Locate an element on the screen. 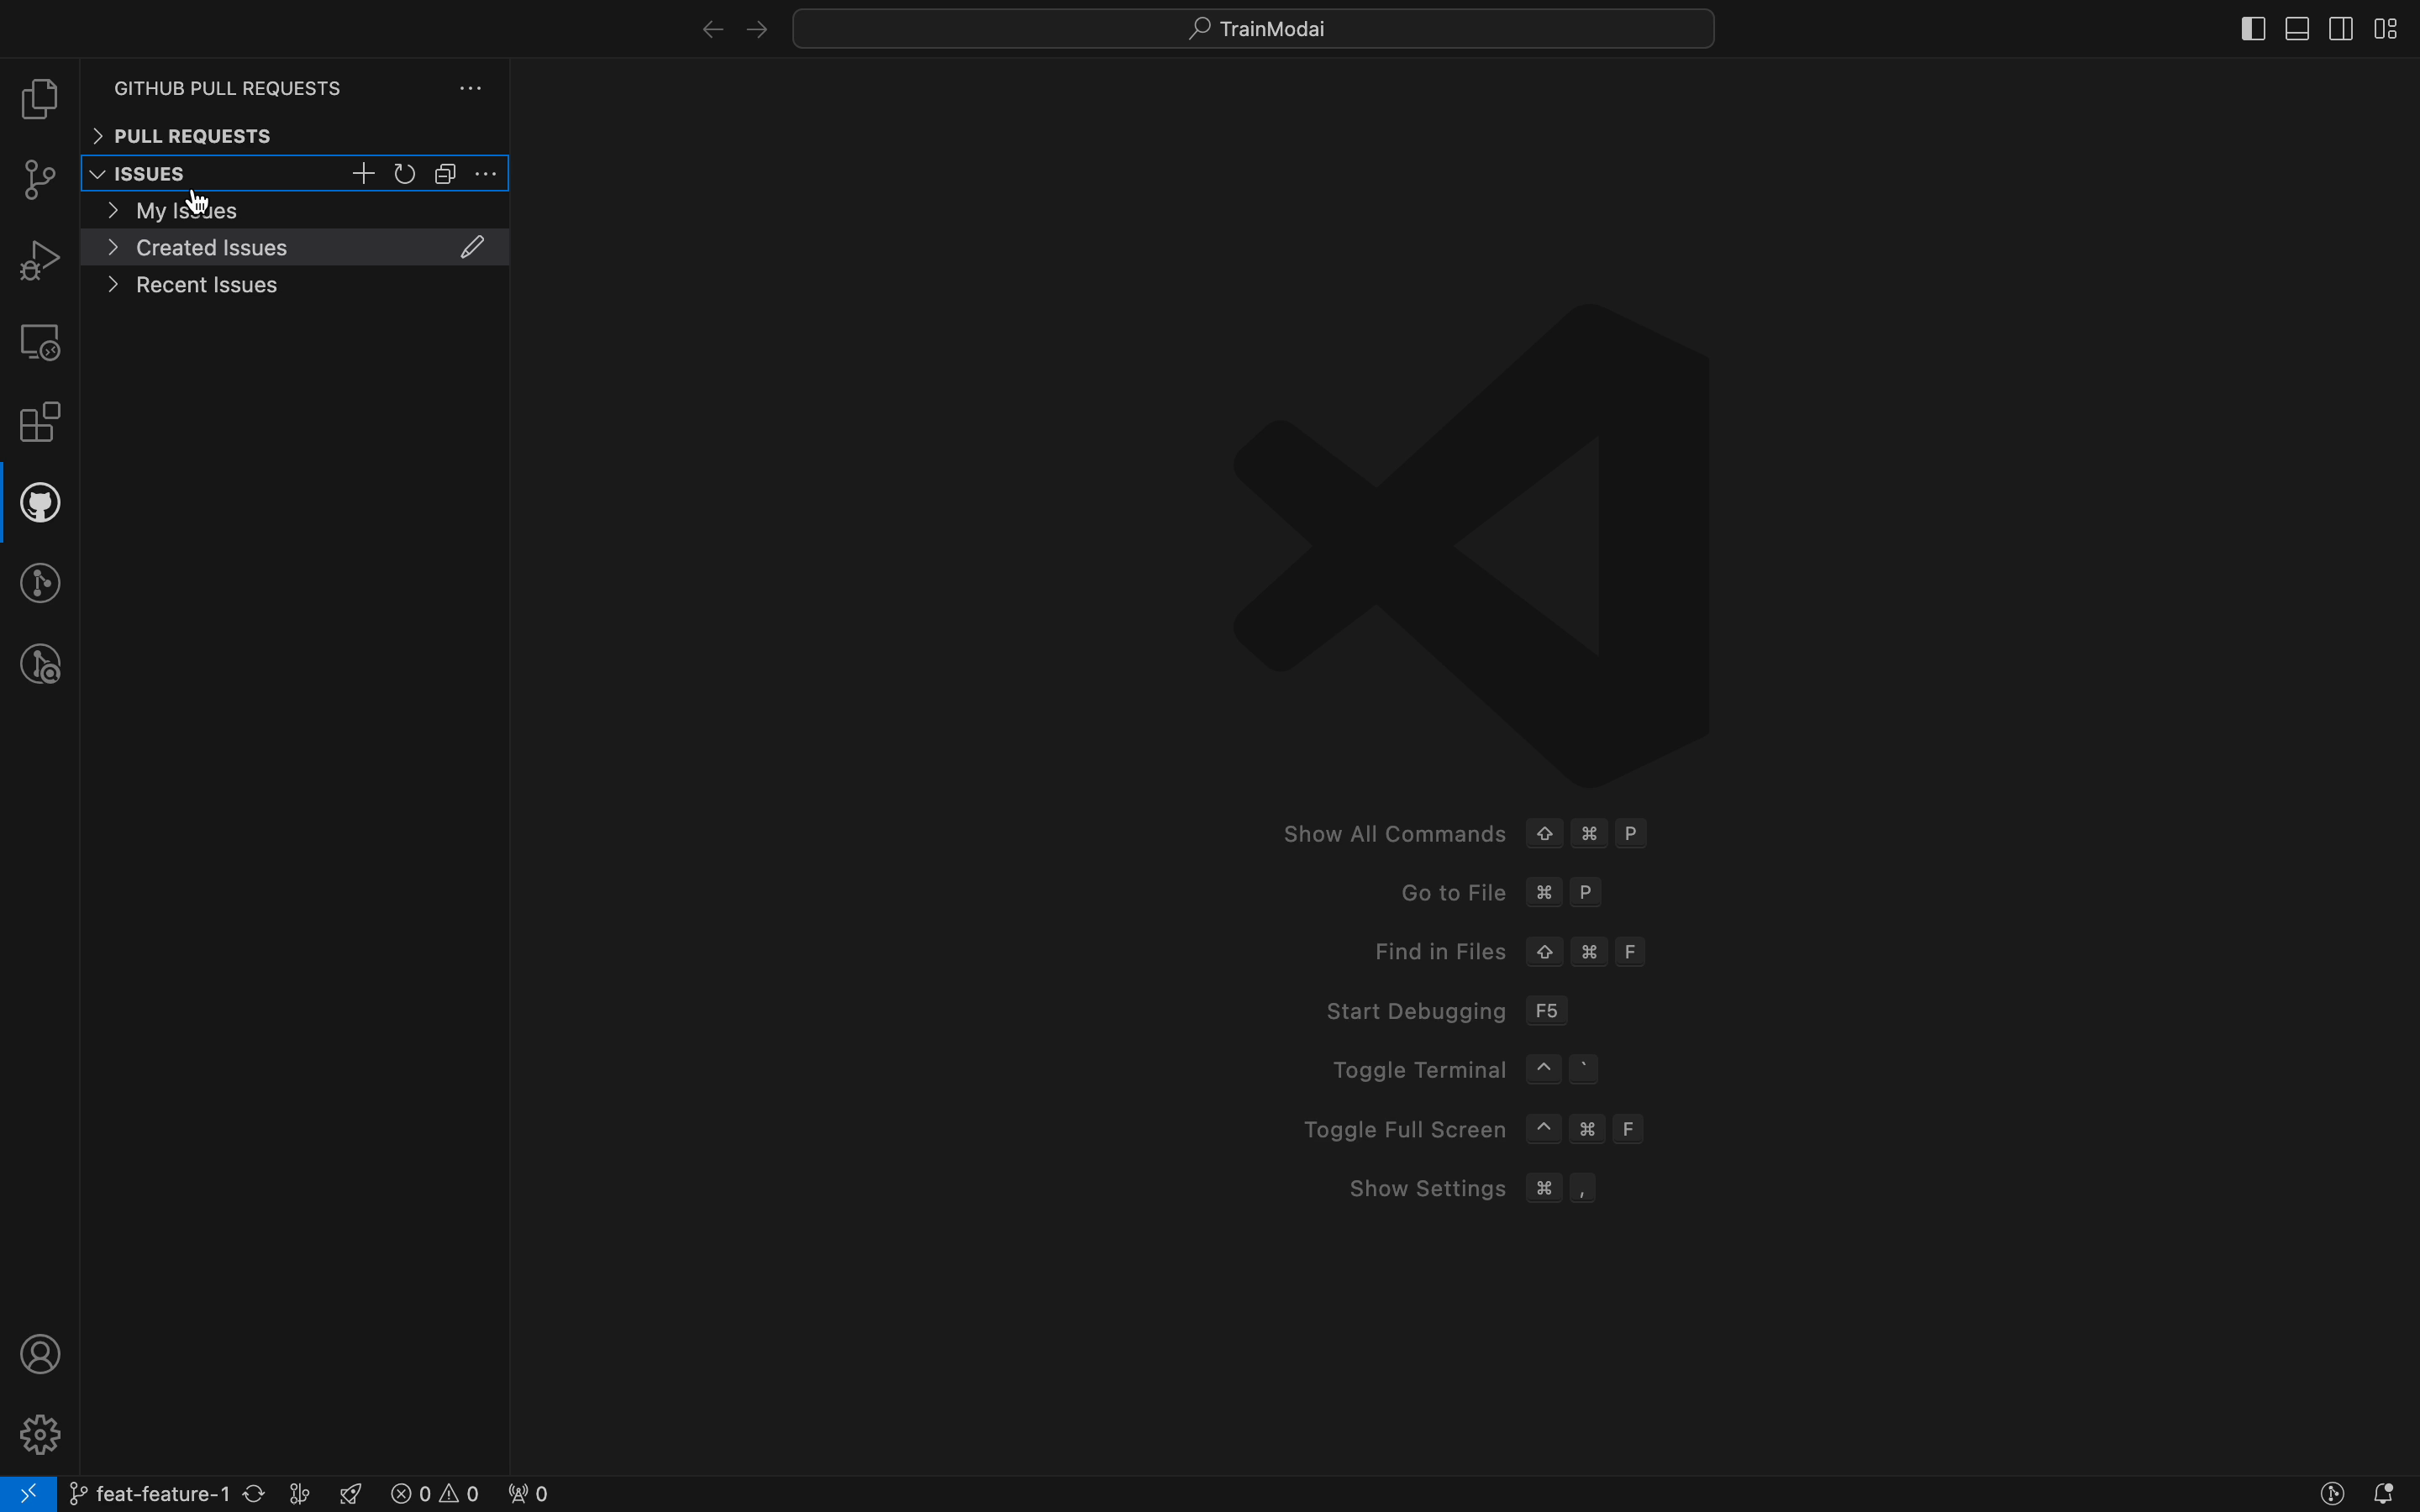 This screenshot has width=2420, height=1512. welcome screen is located at coordinates (1478, 761).